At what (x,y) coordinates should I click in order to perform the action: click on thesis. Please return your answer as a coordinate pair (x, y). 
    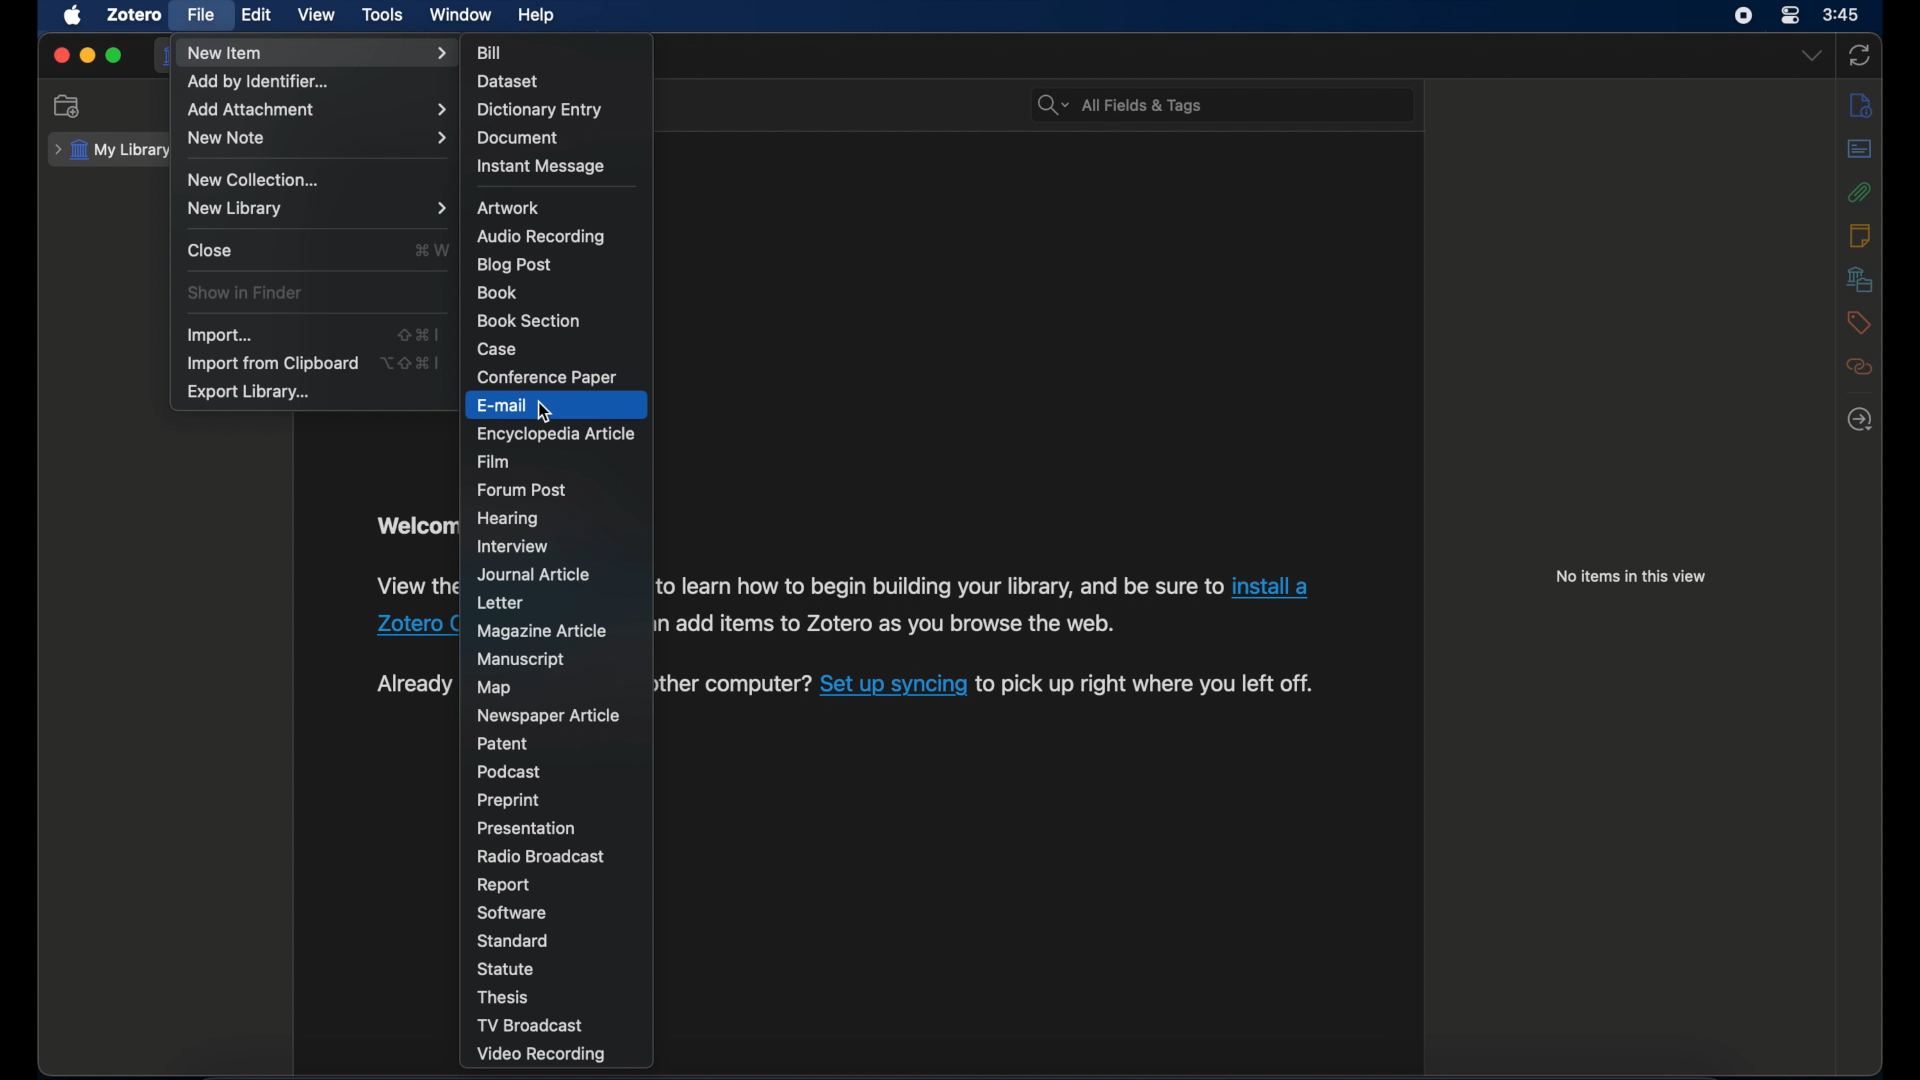
    Looking at the image, I should click on (506, 995).